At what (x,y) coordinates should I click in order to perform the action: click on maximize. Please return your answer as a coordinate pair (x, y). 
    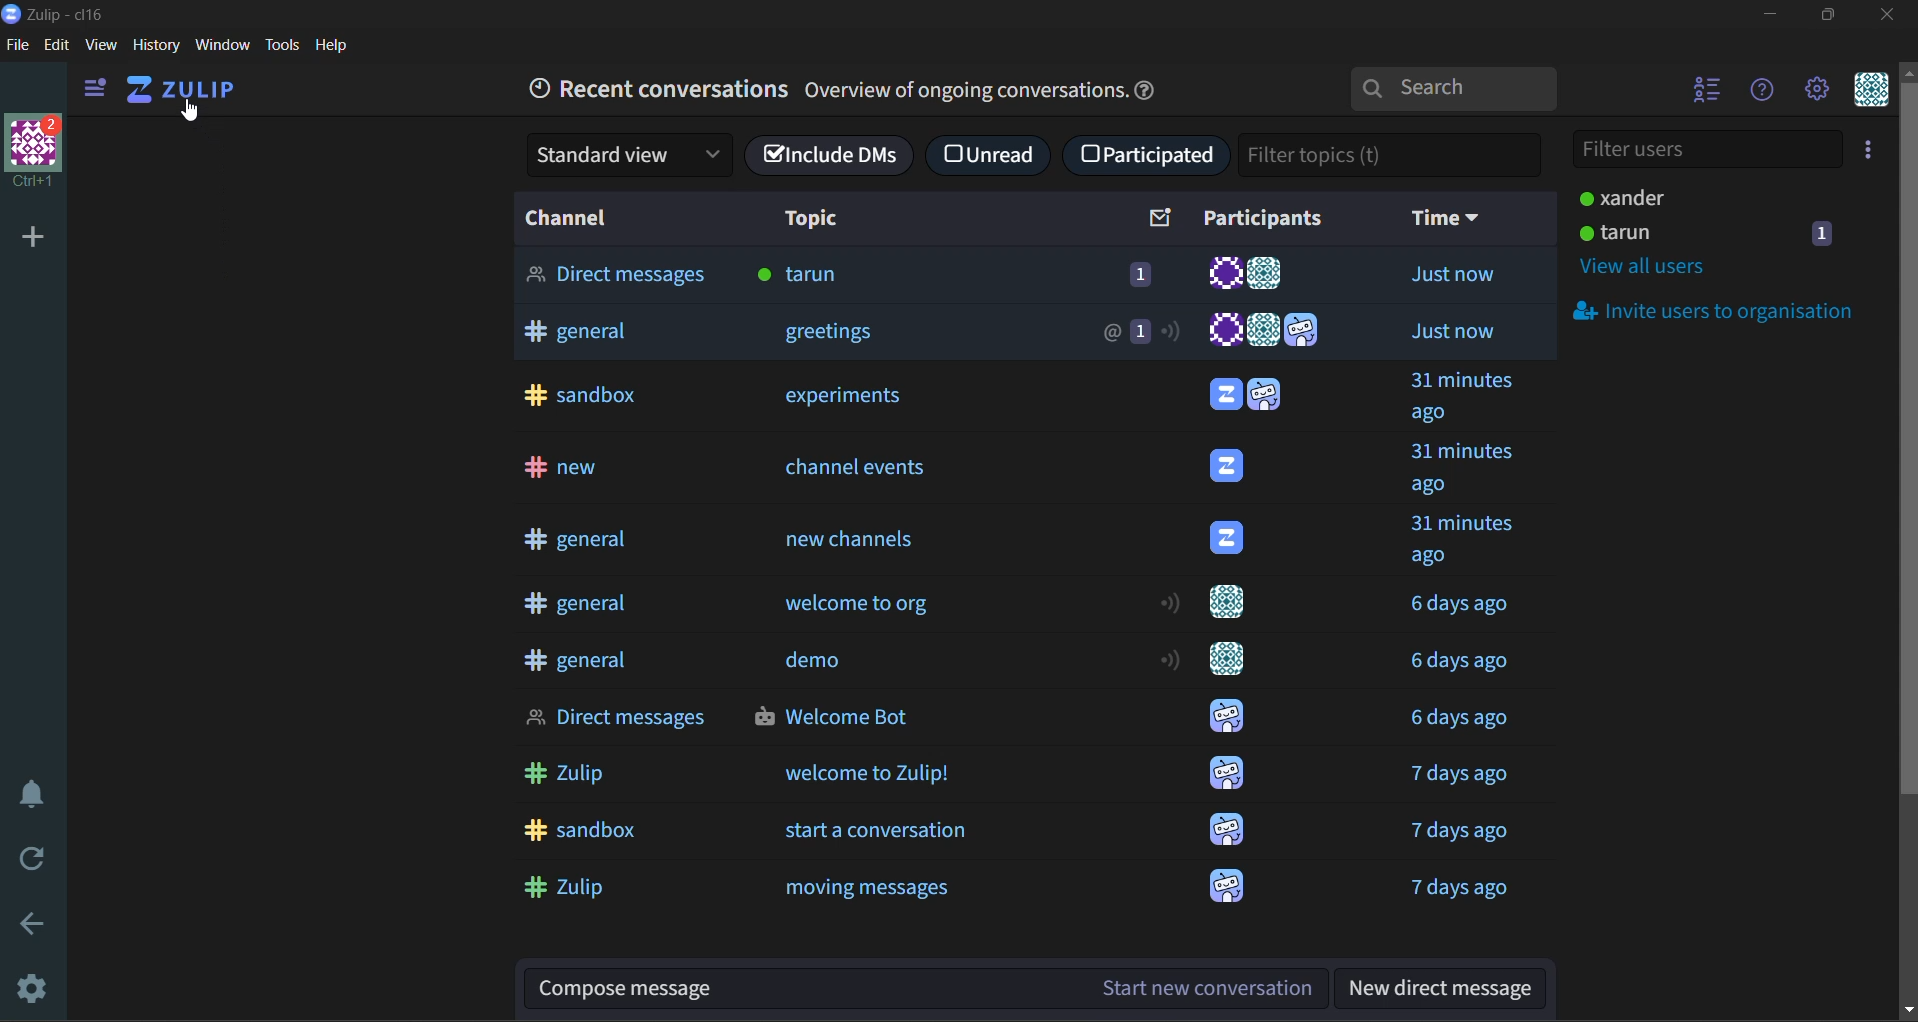
    Looking at the image, I should click on (1828, 16).